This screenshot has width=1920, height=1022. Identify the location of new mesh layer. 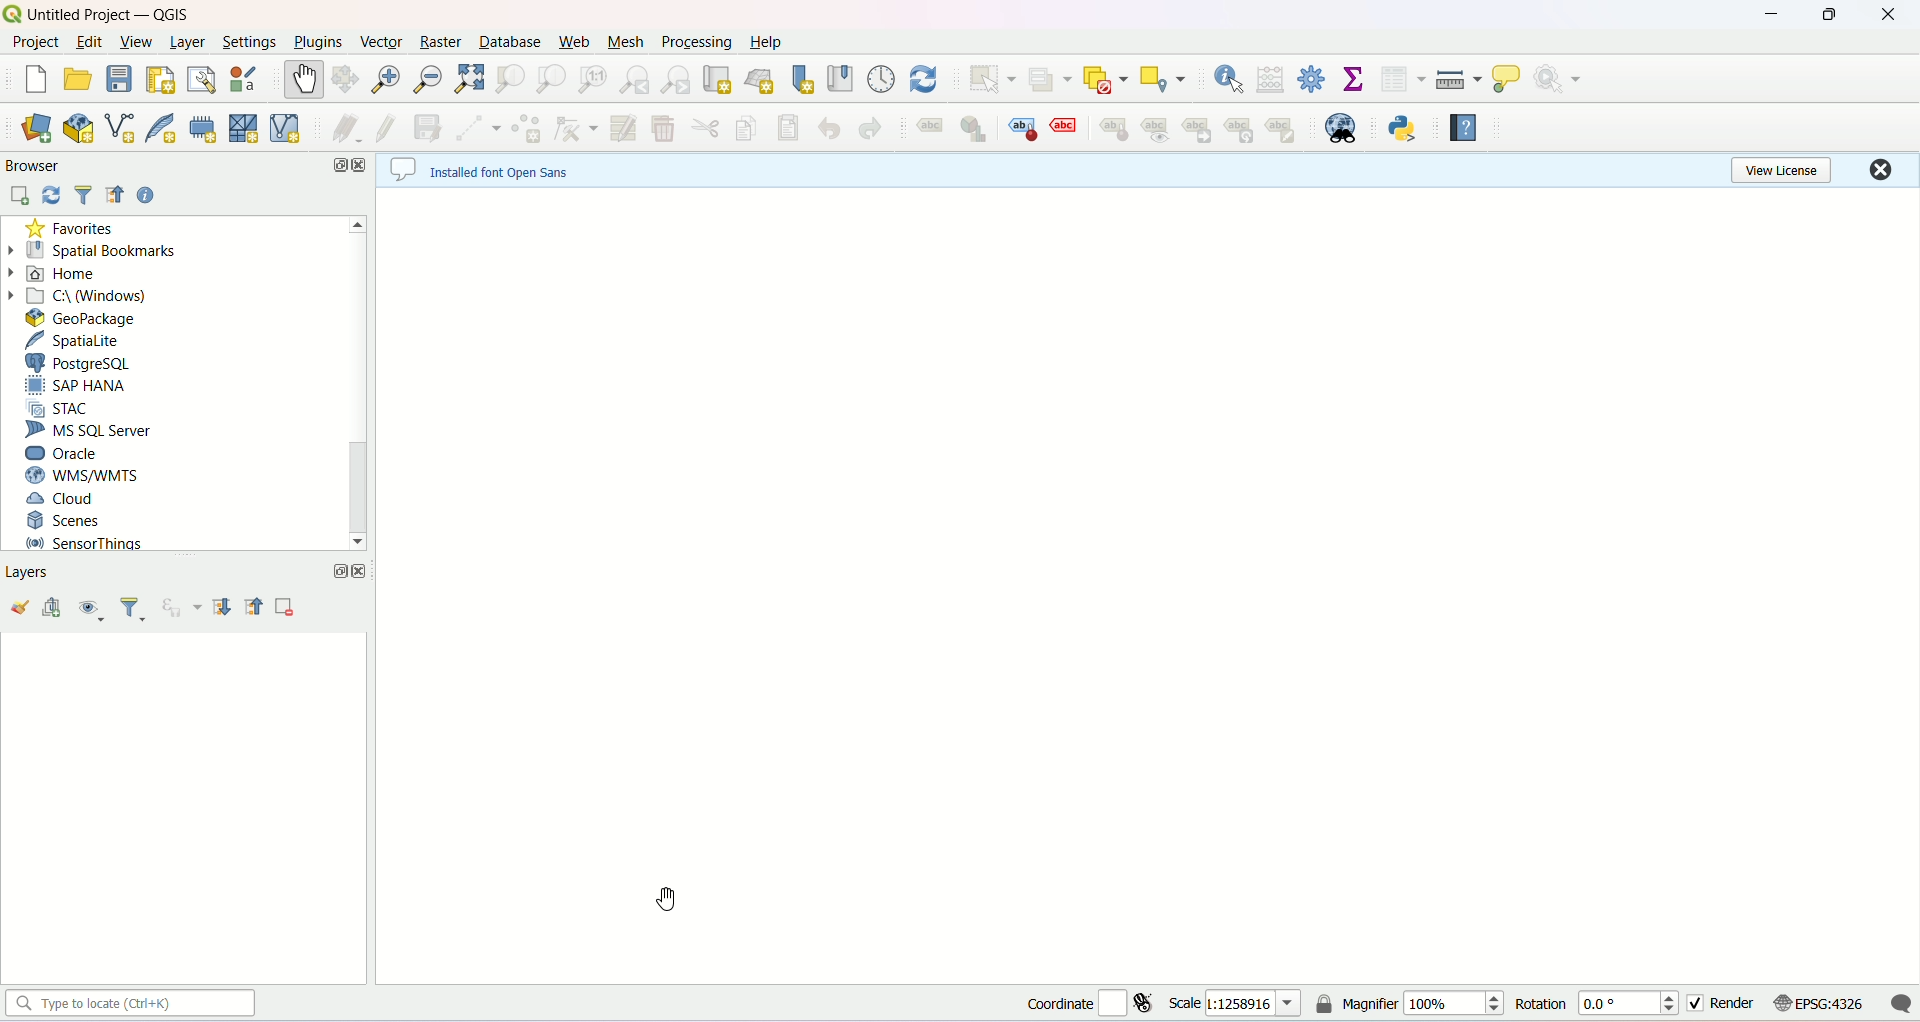
(244, 128).